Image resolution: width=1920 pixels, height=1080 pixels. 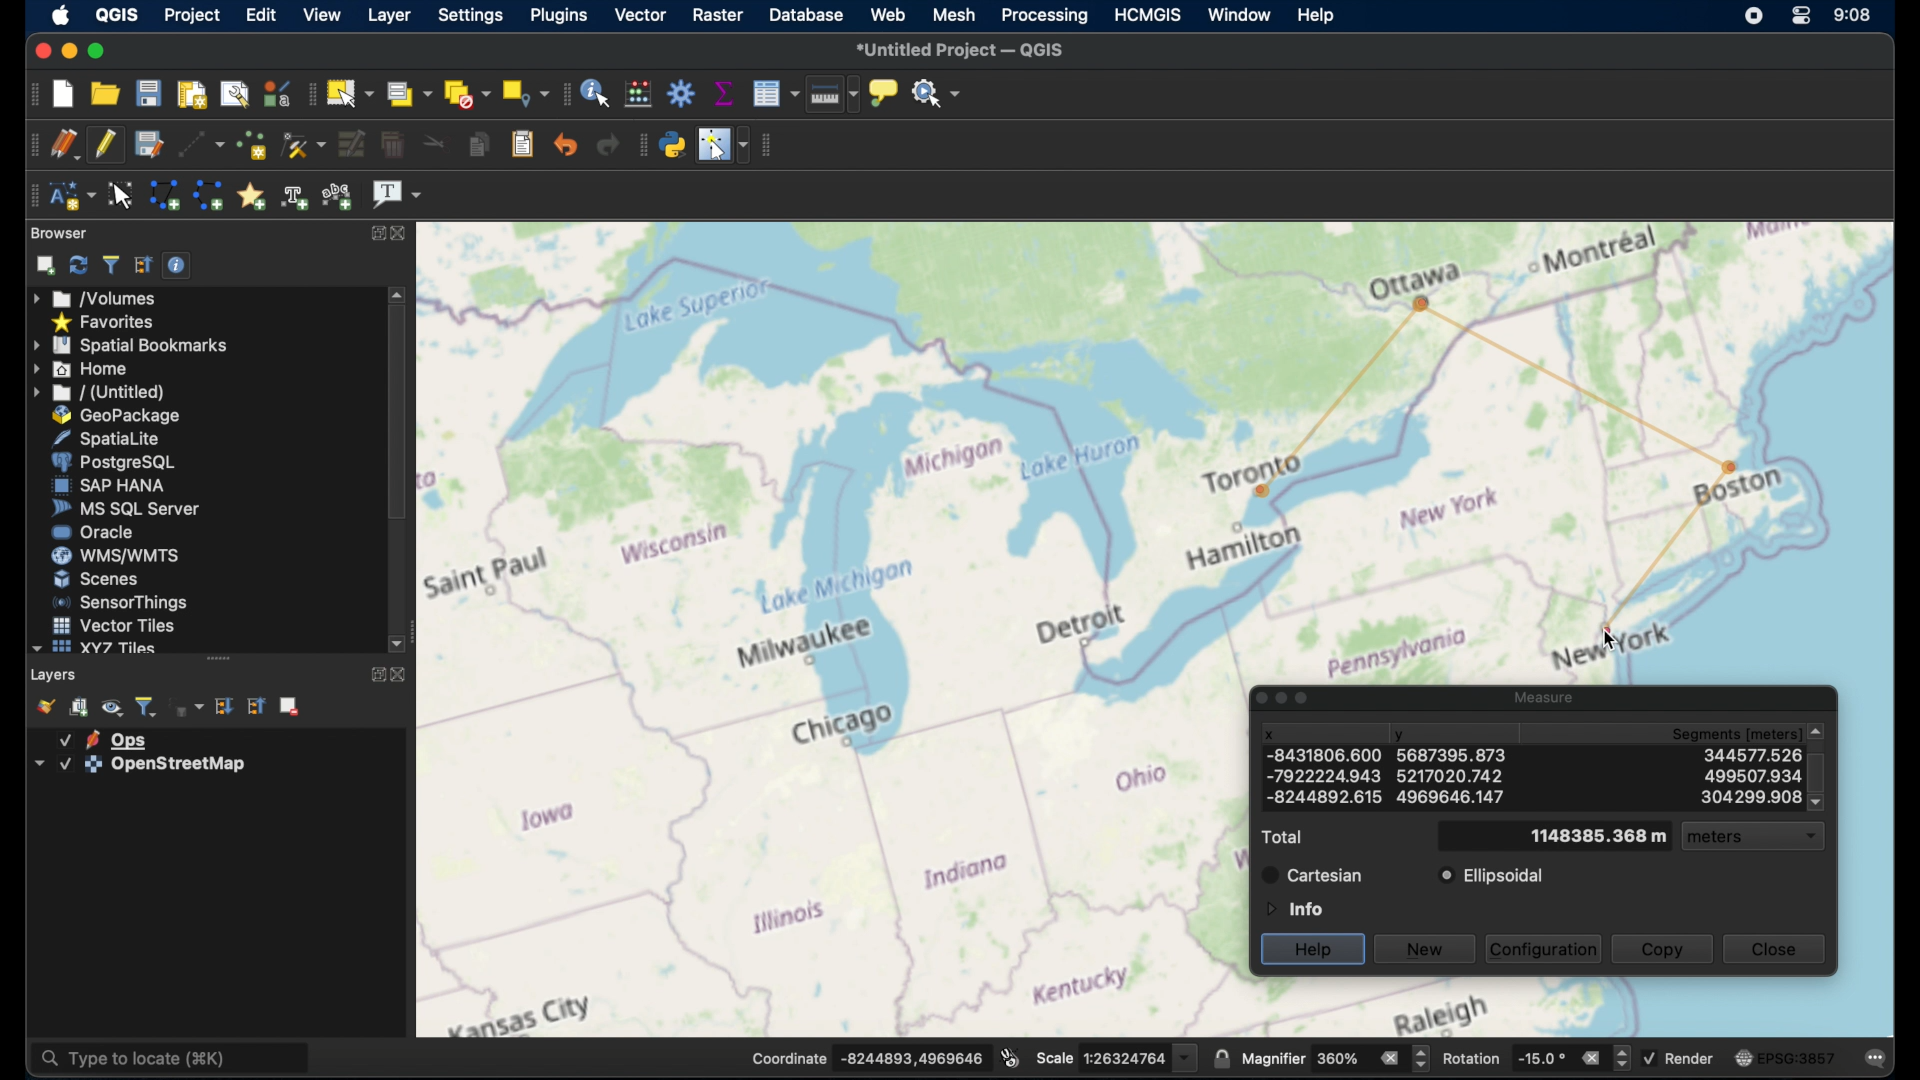 What do you see at coordinates (260, 15) in the screenshot?
I see `edit` at bounding box center [260, 15].